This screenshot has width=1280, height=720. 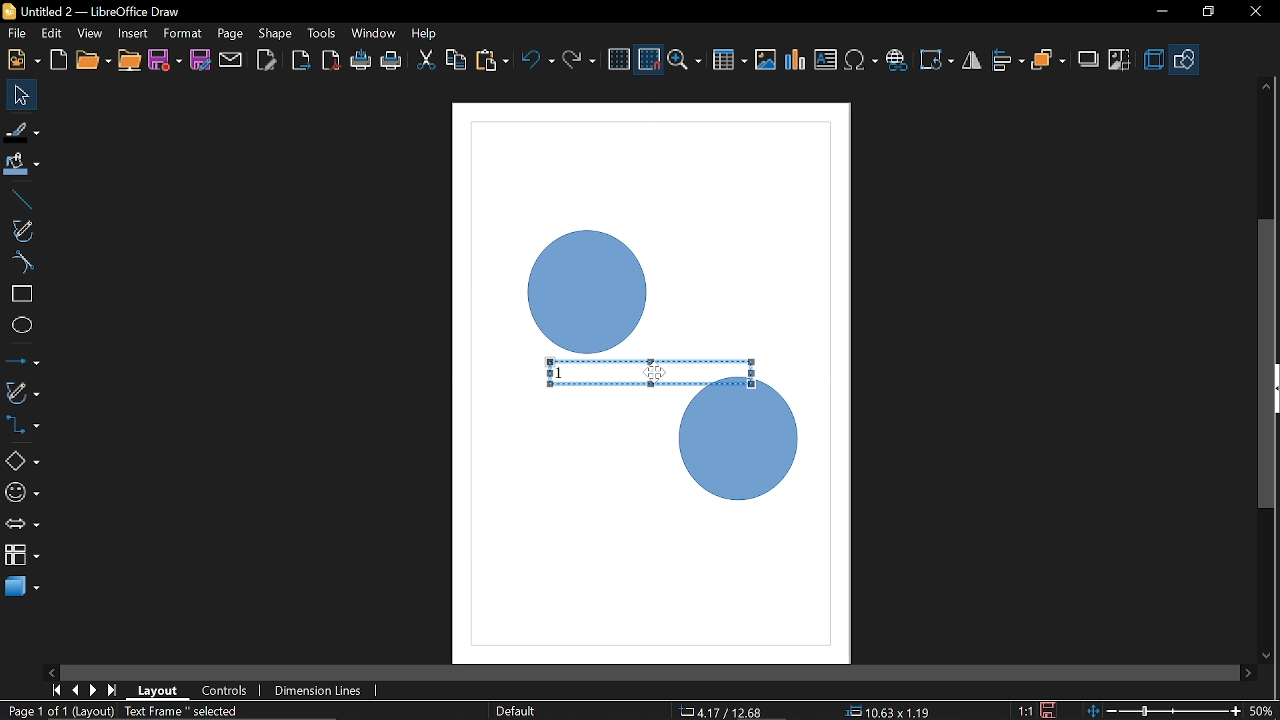 I want to click on Help, so click(x=426, y=33).